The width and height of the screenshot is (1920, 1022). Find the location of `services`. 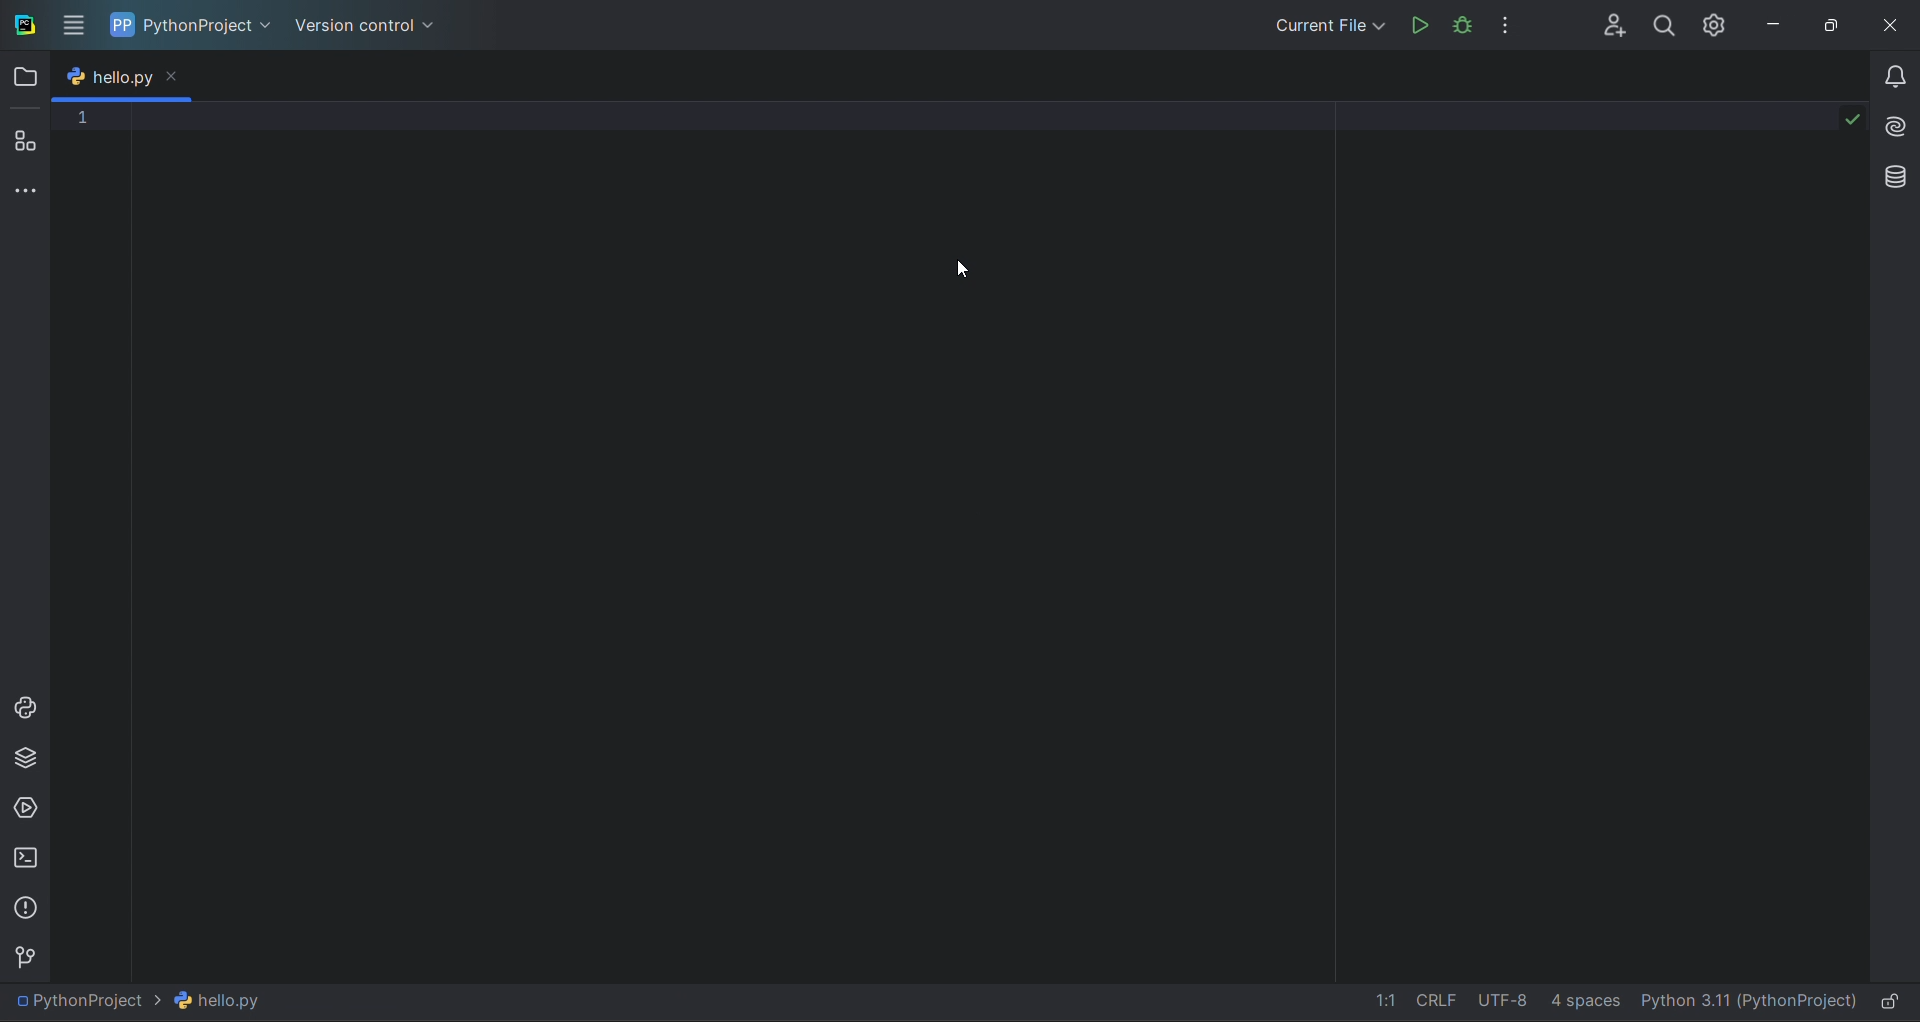

services is located at coordinates (24, 809).